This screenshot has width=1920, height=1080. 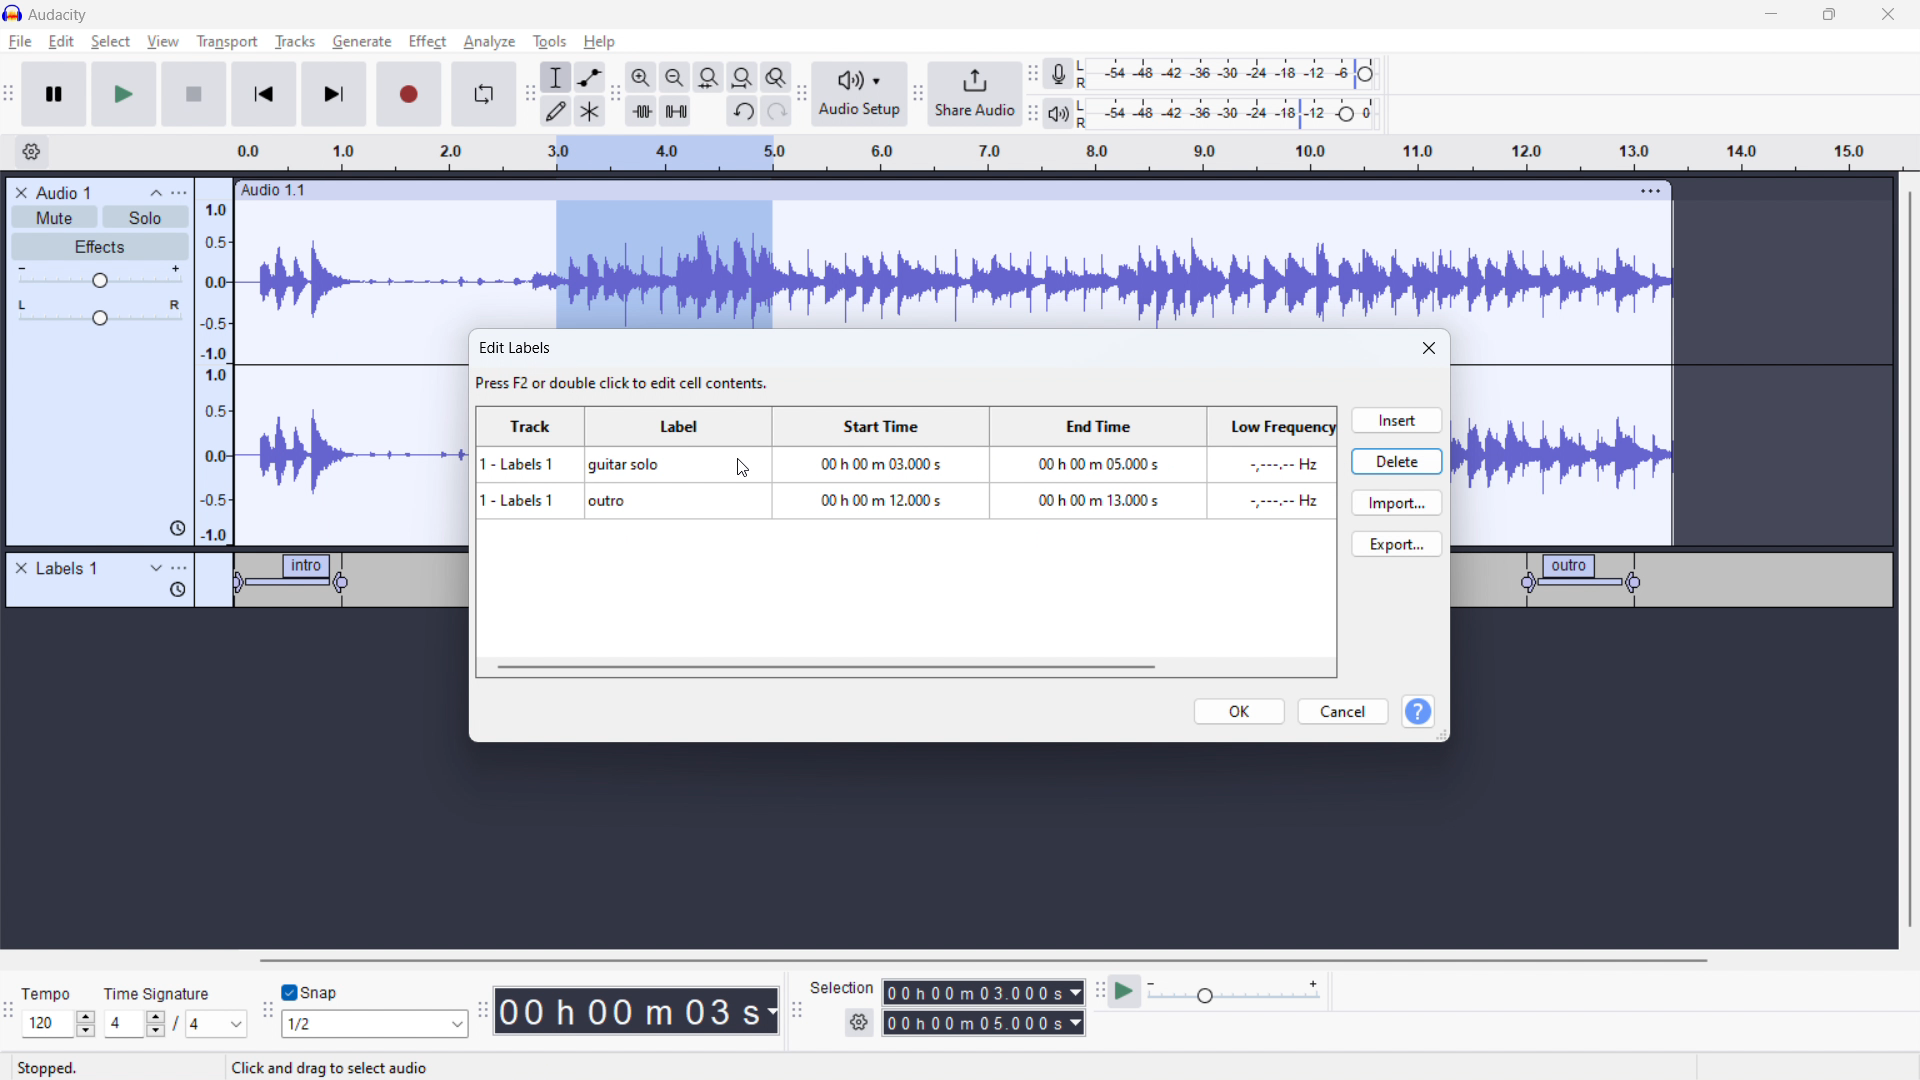 I want to click on generate, so click(x=362, y=41).